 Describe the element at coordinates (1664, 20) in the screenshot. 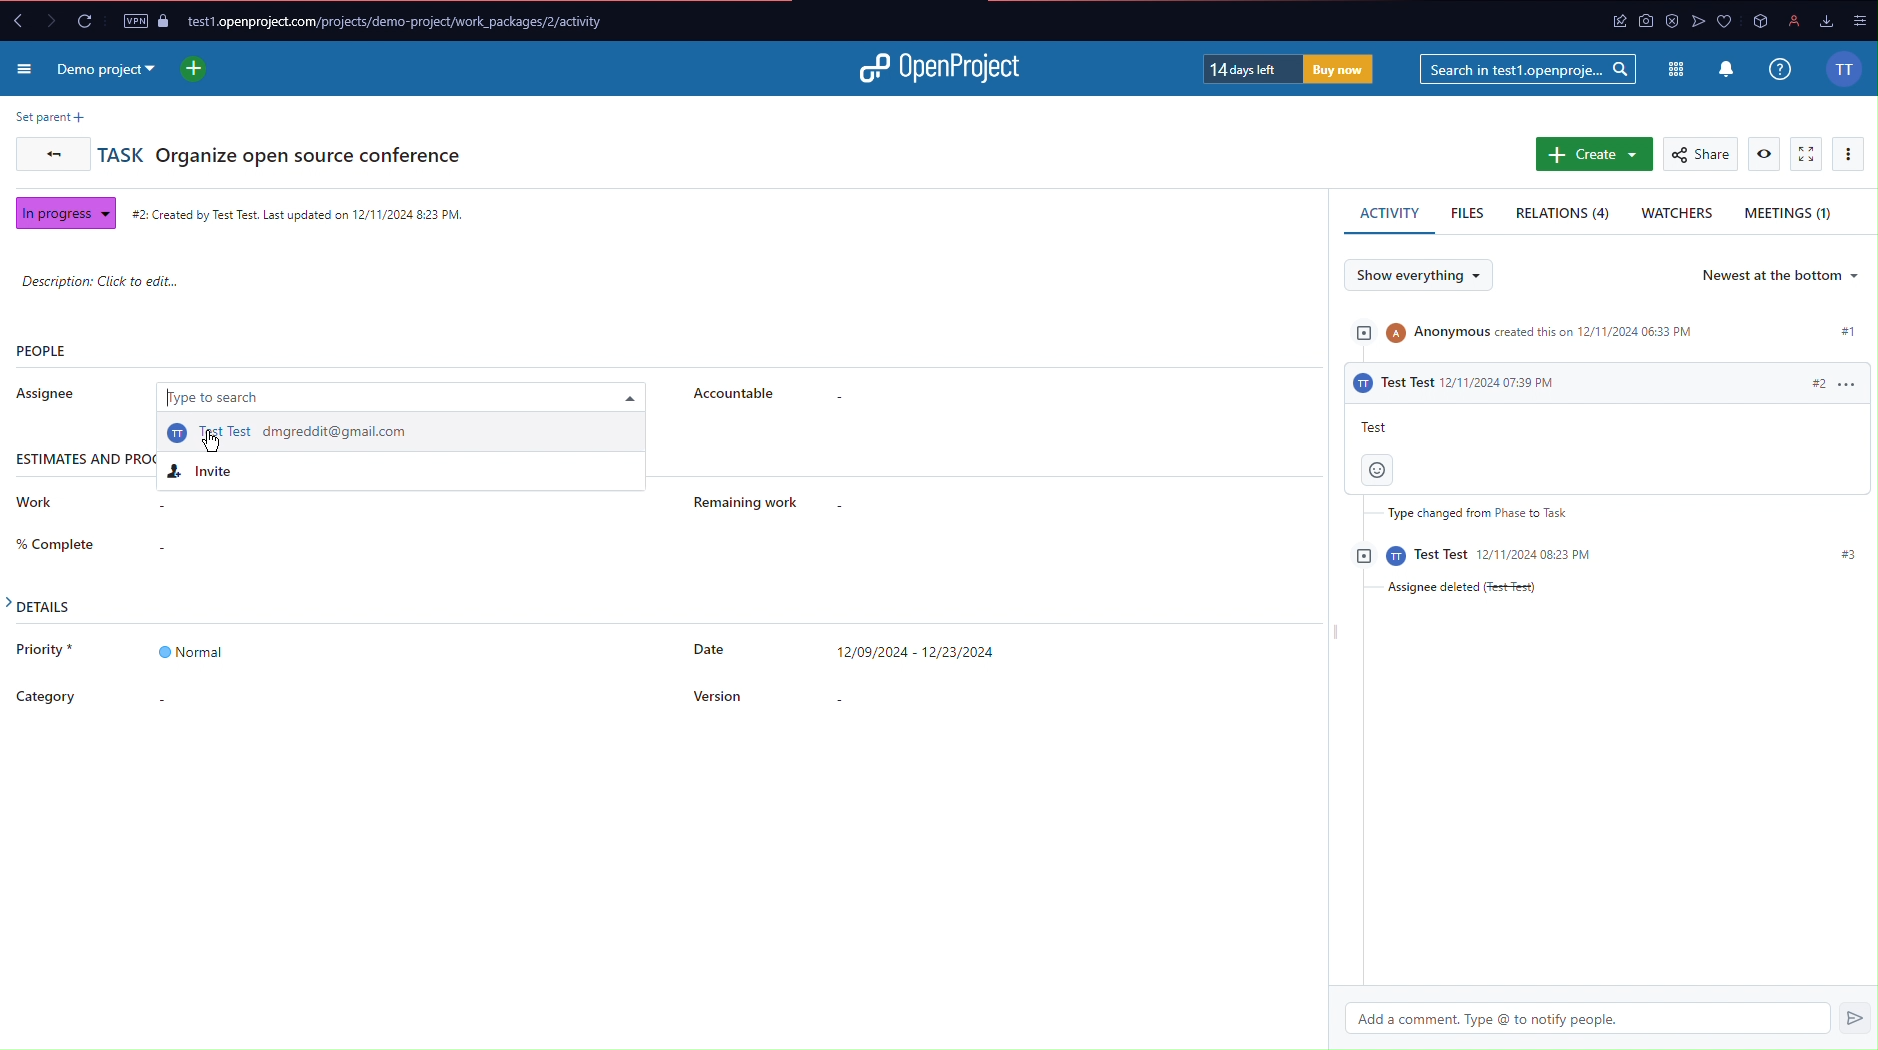

I see `antivirus` at that location.